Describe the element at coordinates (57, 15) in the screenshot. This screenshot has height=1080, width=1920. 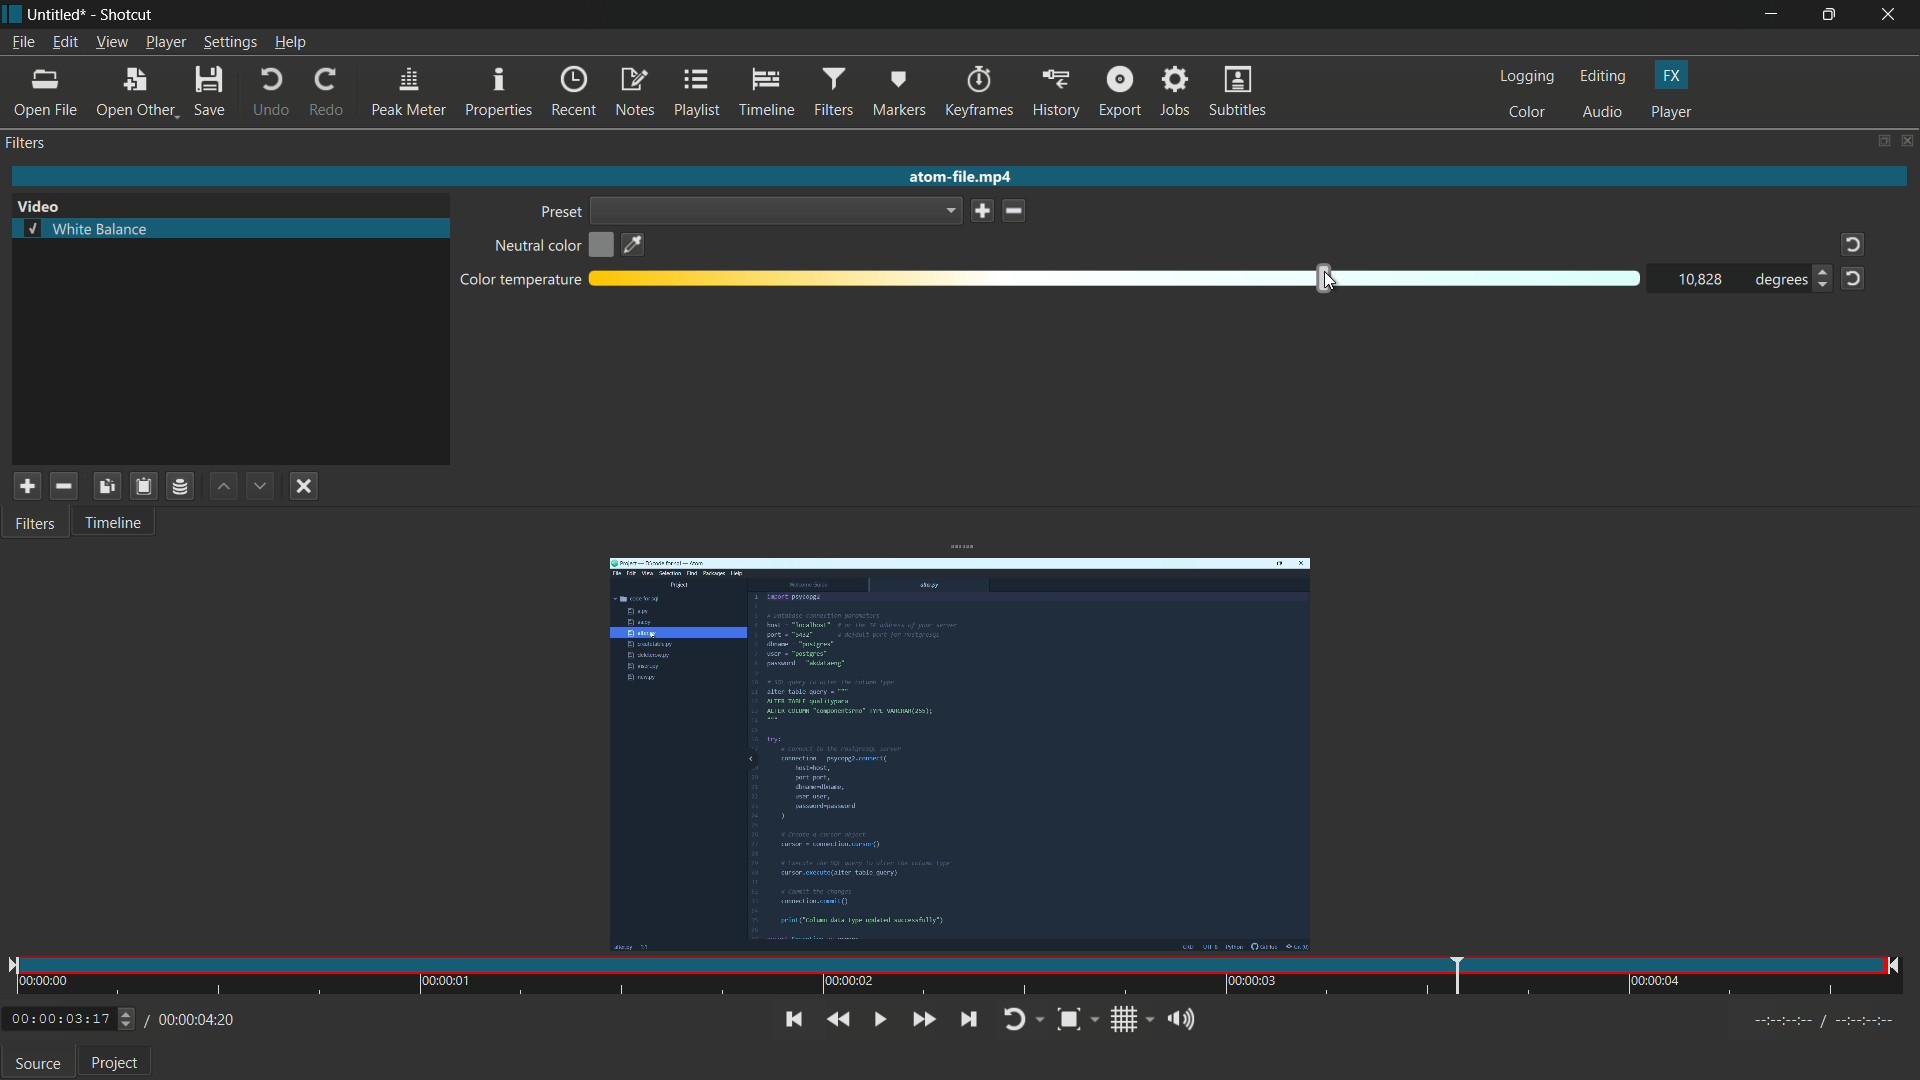
I see `untitled (file name)` at that location.